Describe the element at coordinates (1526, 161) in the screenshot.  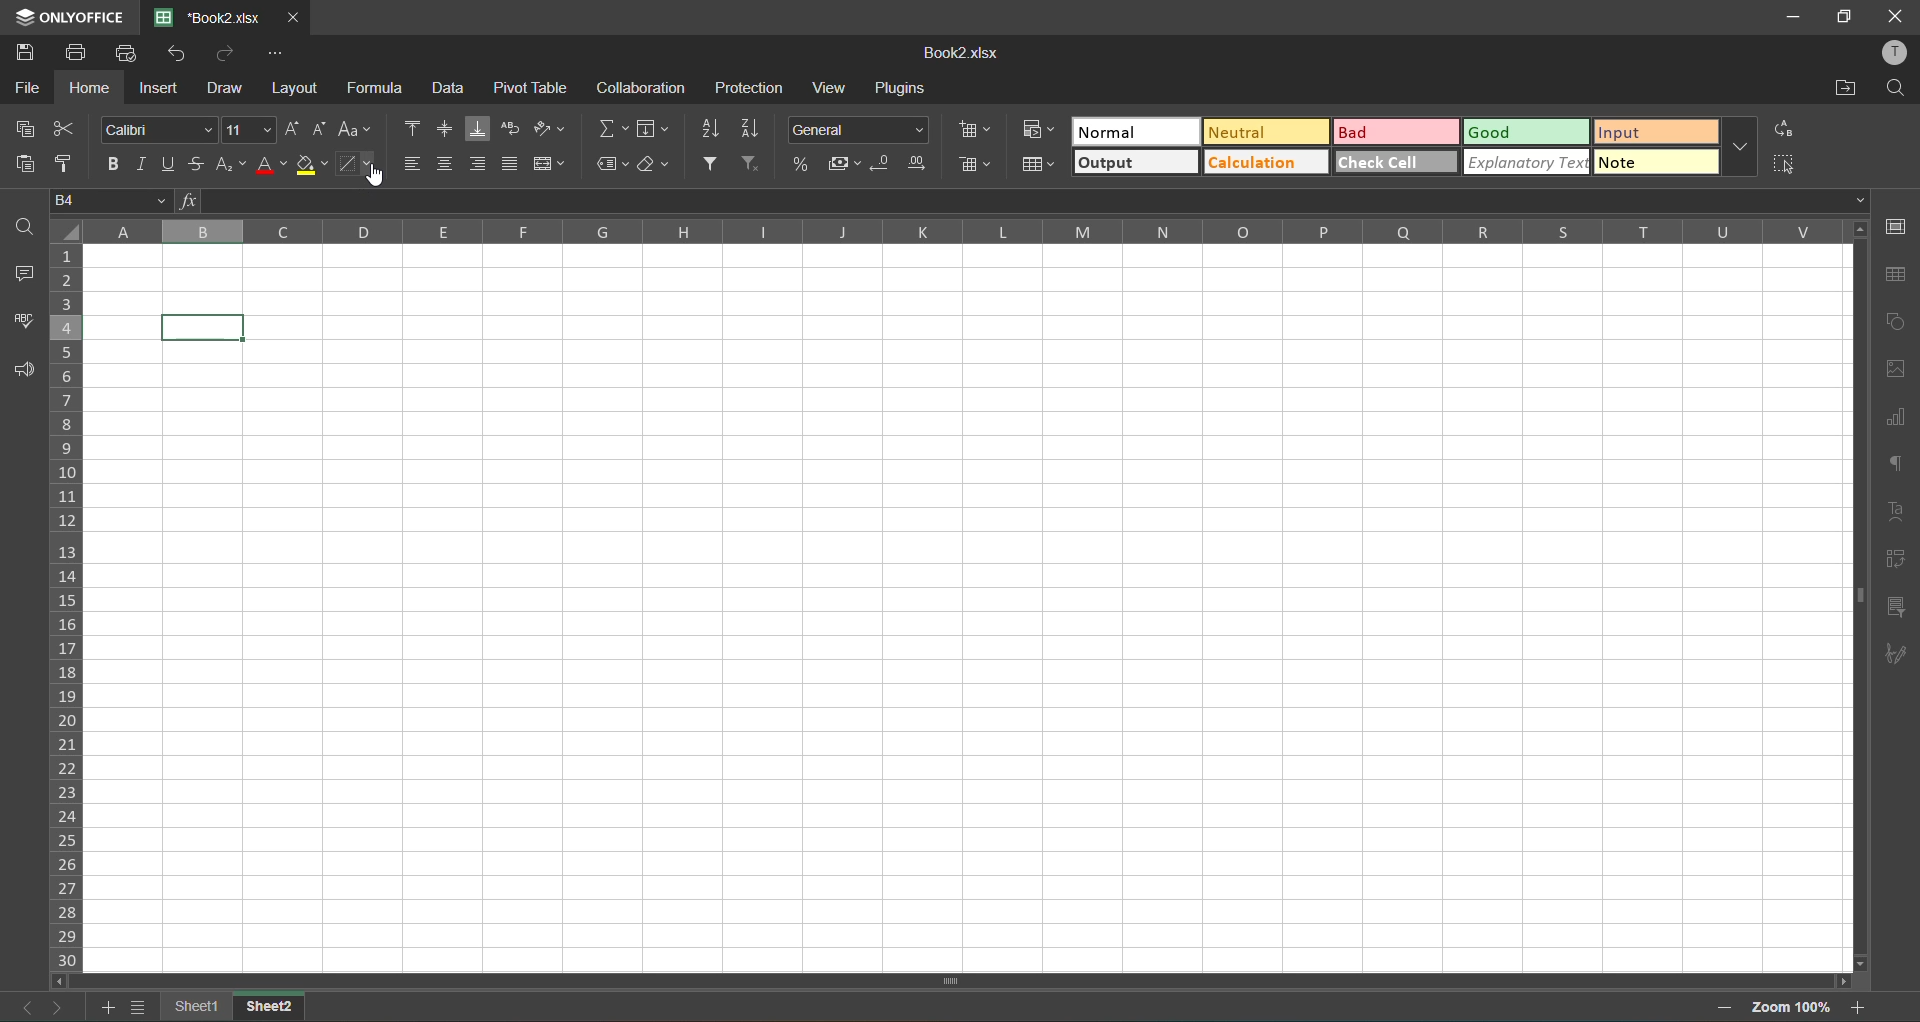
I see `explanatory check` at that location.